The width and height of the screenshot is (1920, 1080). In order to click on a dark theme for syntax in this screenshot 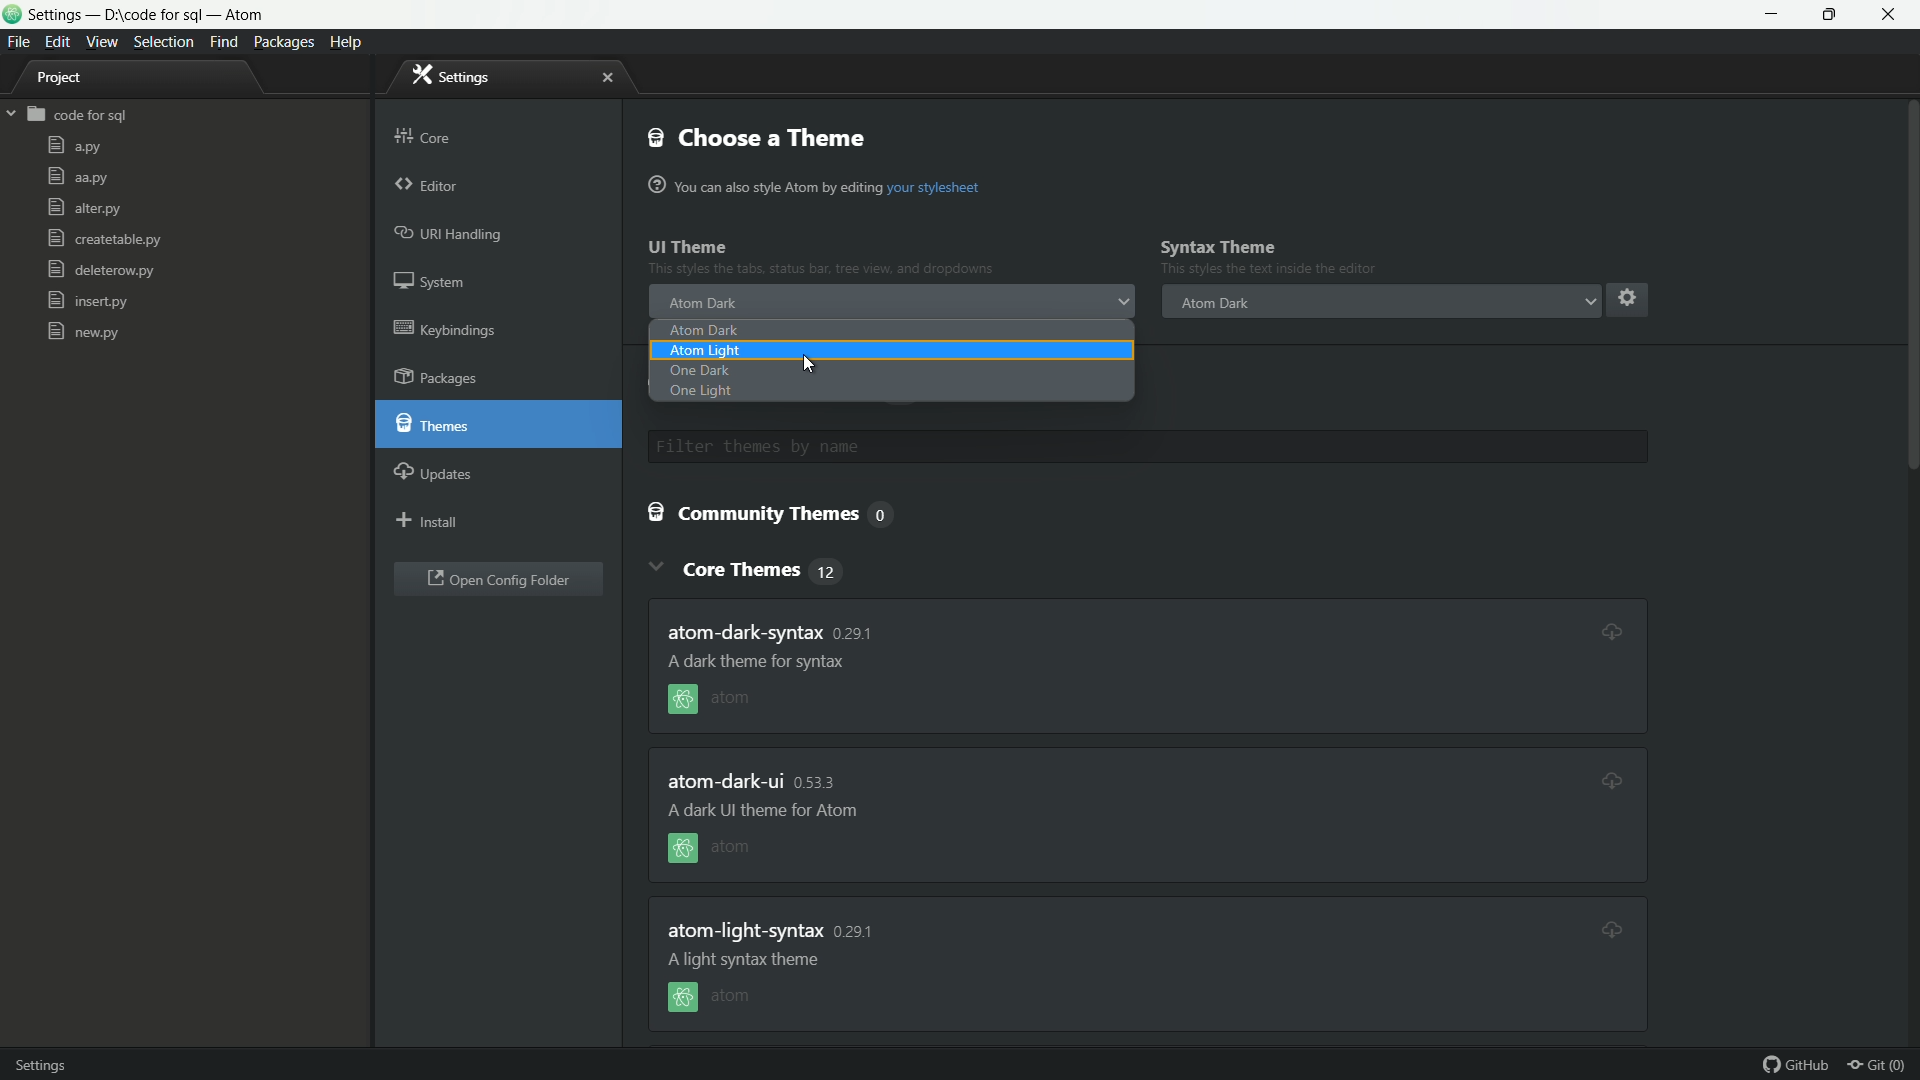, I will do `click(762, 661)`.